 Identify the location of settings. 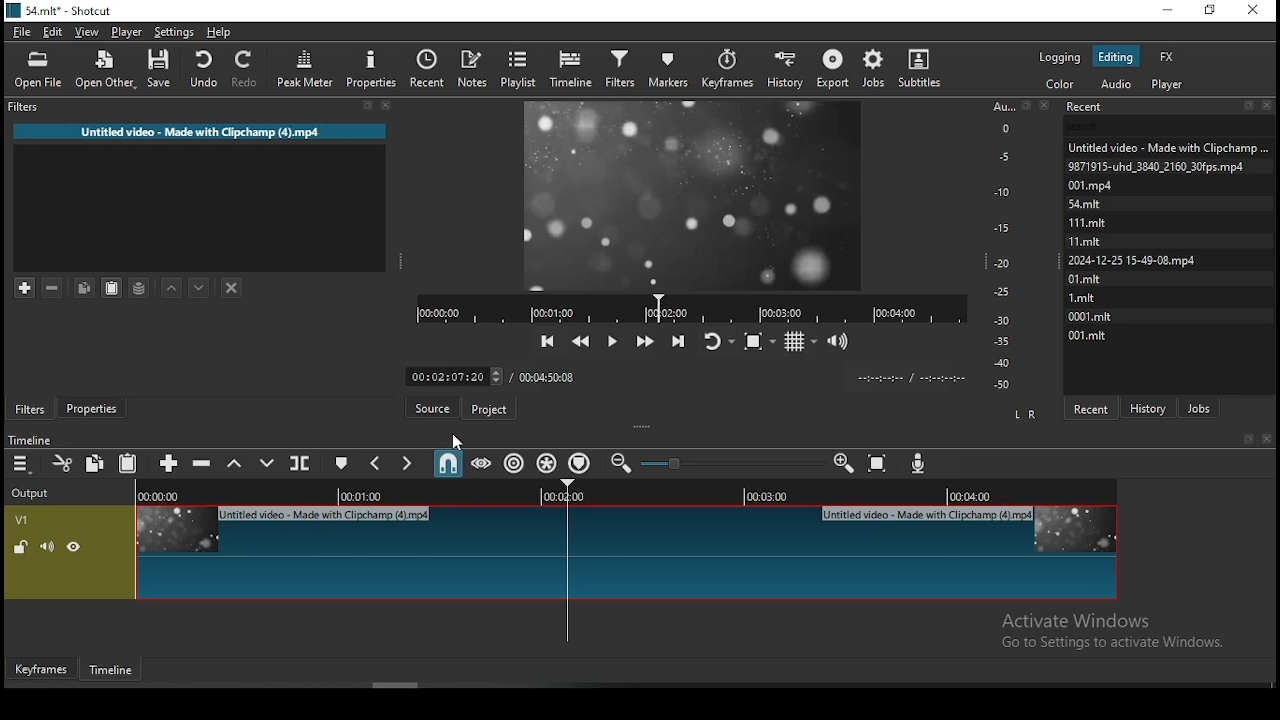
(172, 33).